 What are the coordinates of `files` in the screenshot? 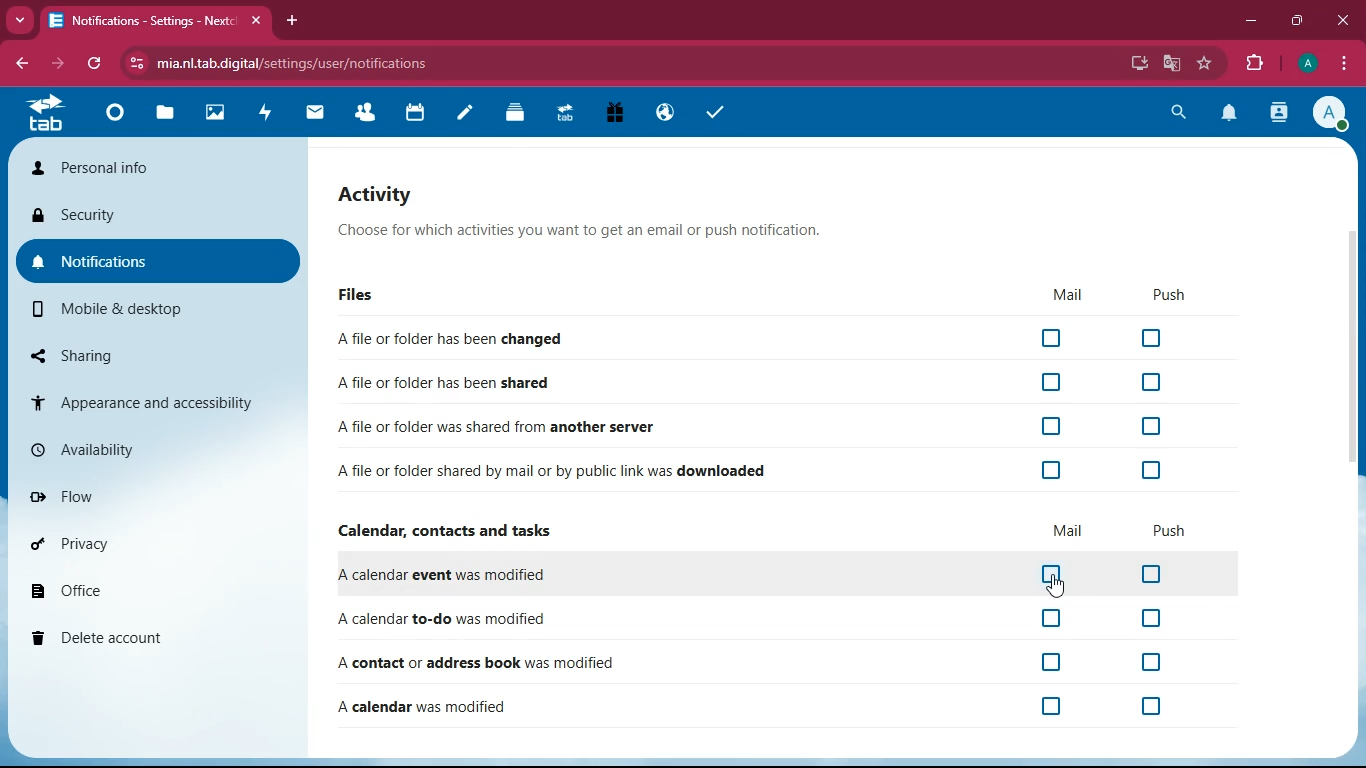 It's located at (371, 295).